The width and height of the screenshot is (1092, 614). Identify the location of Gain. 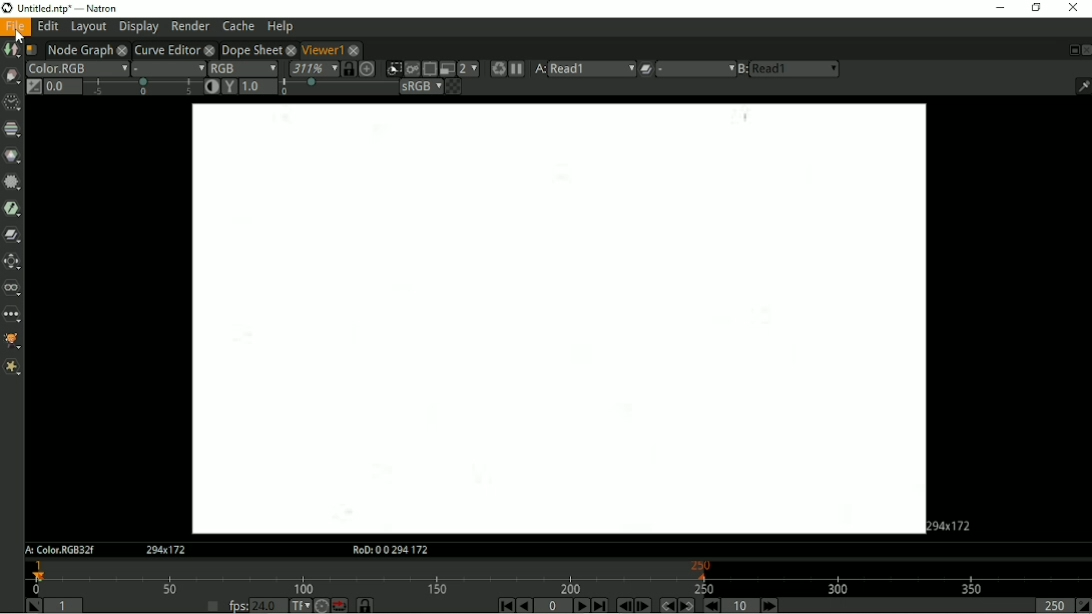
(63, 87).